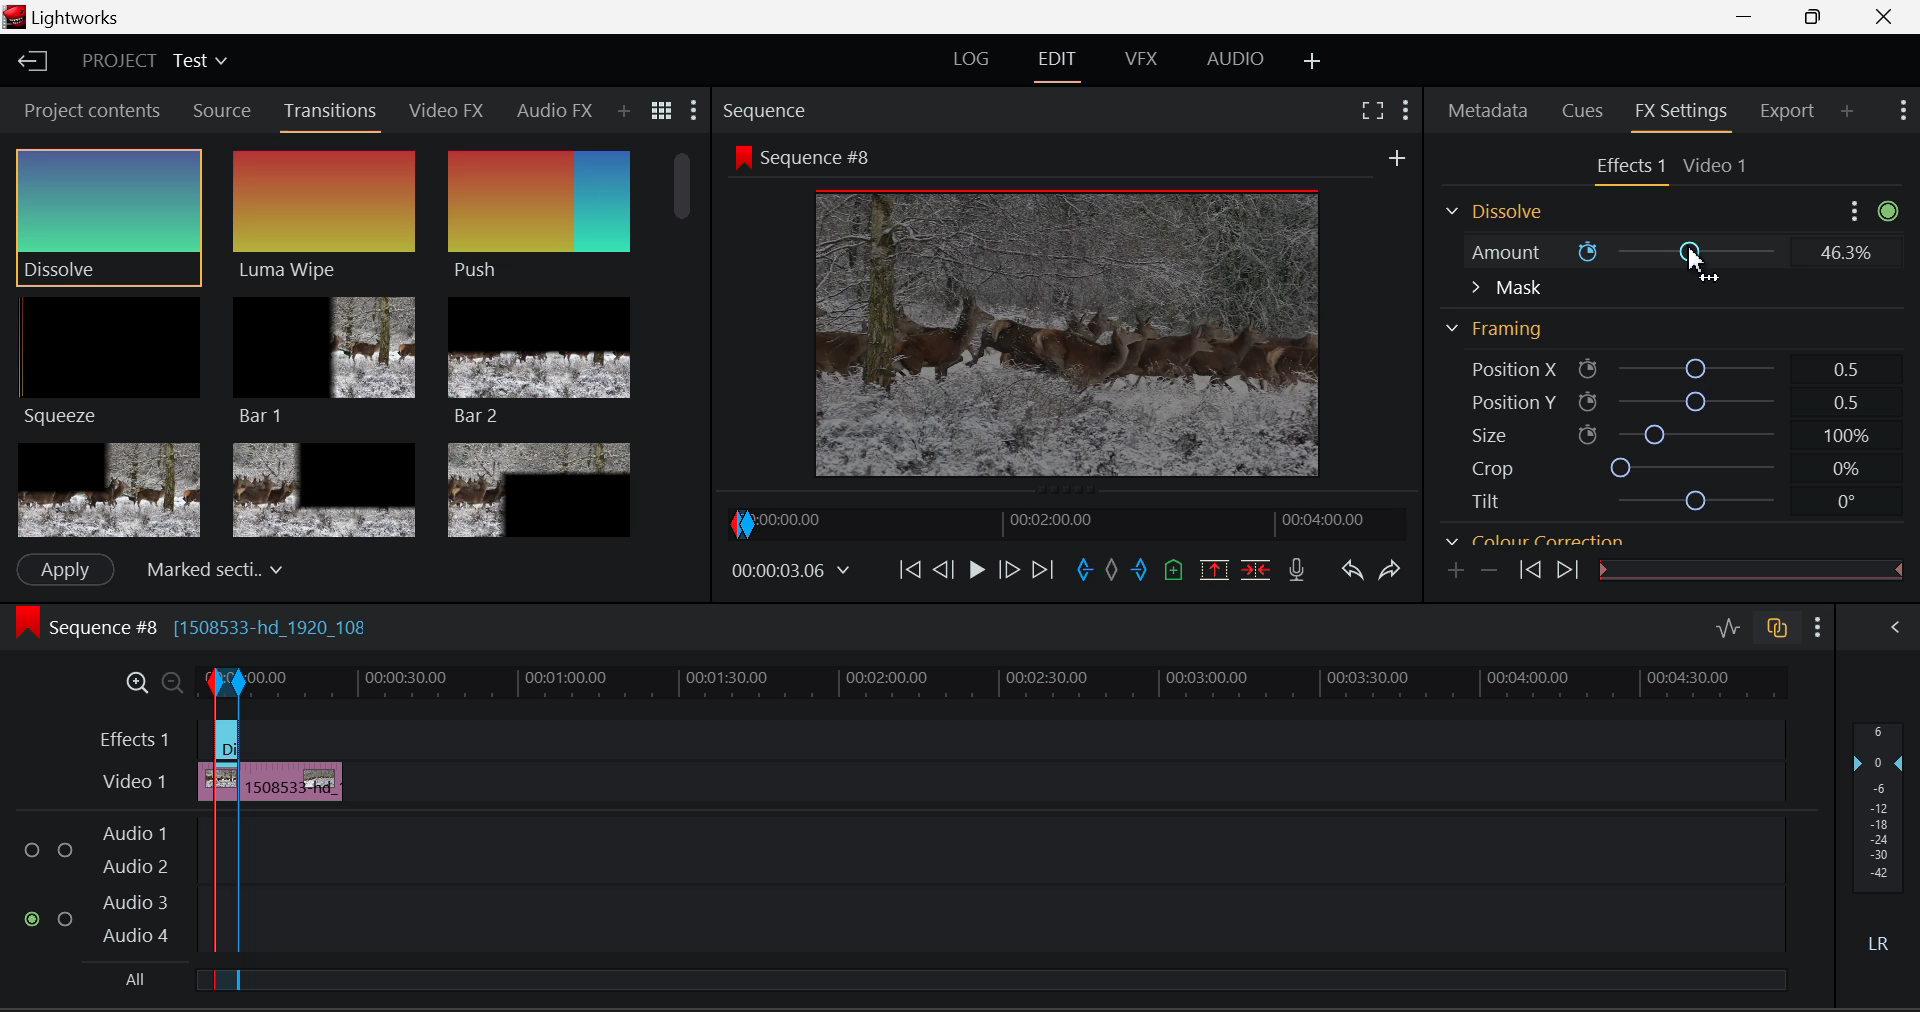  I want to click on Window Title, so click(64, 17).